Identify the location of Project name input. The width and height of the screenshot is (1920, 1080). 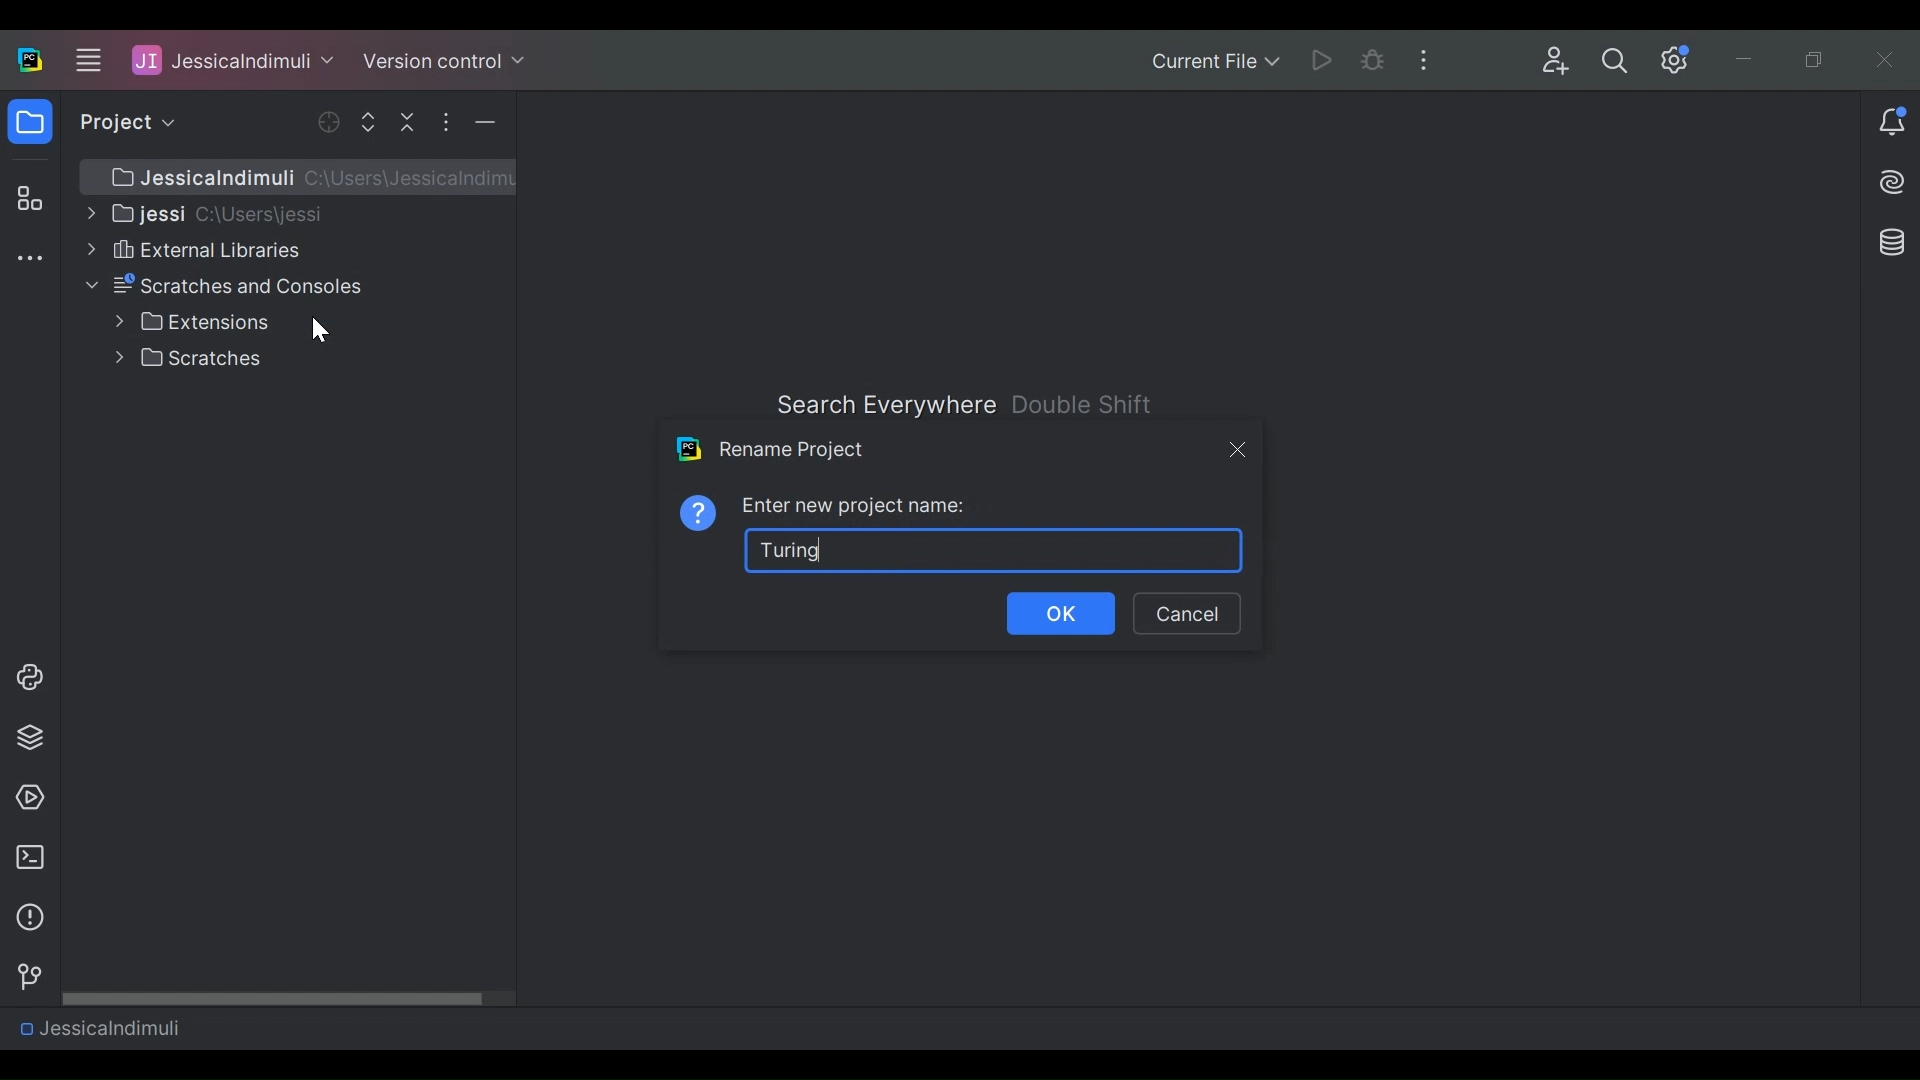
(996, 549).